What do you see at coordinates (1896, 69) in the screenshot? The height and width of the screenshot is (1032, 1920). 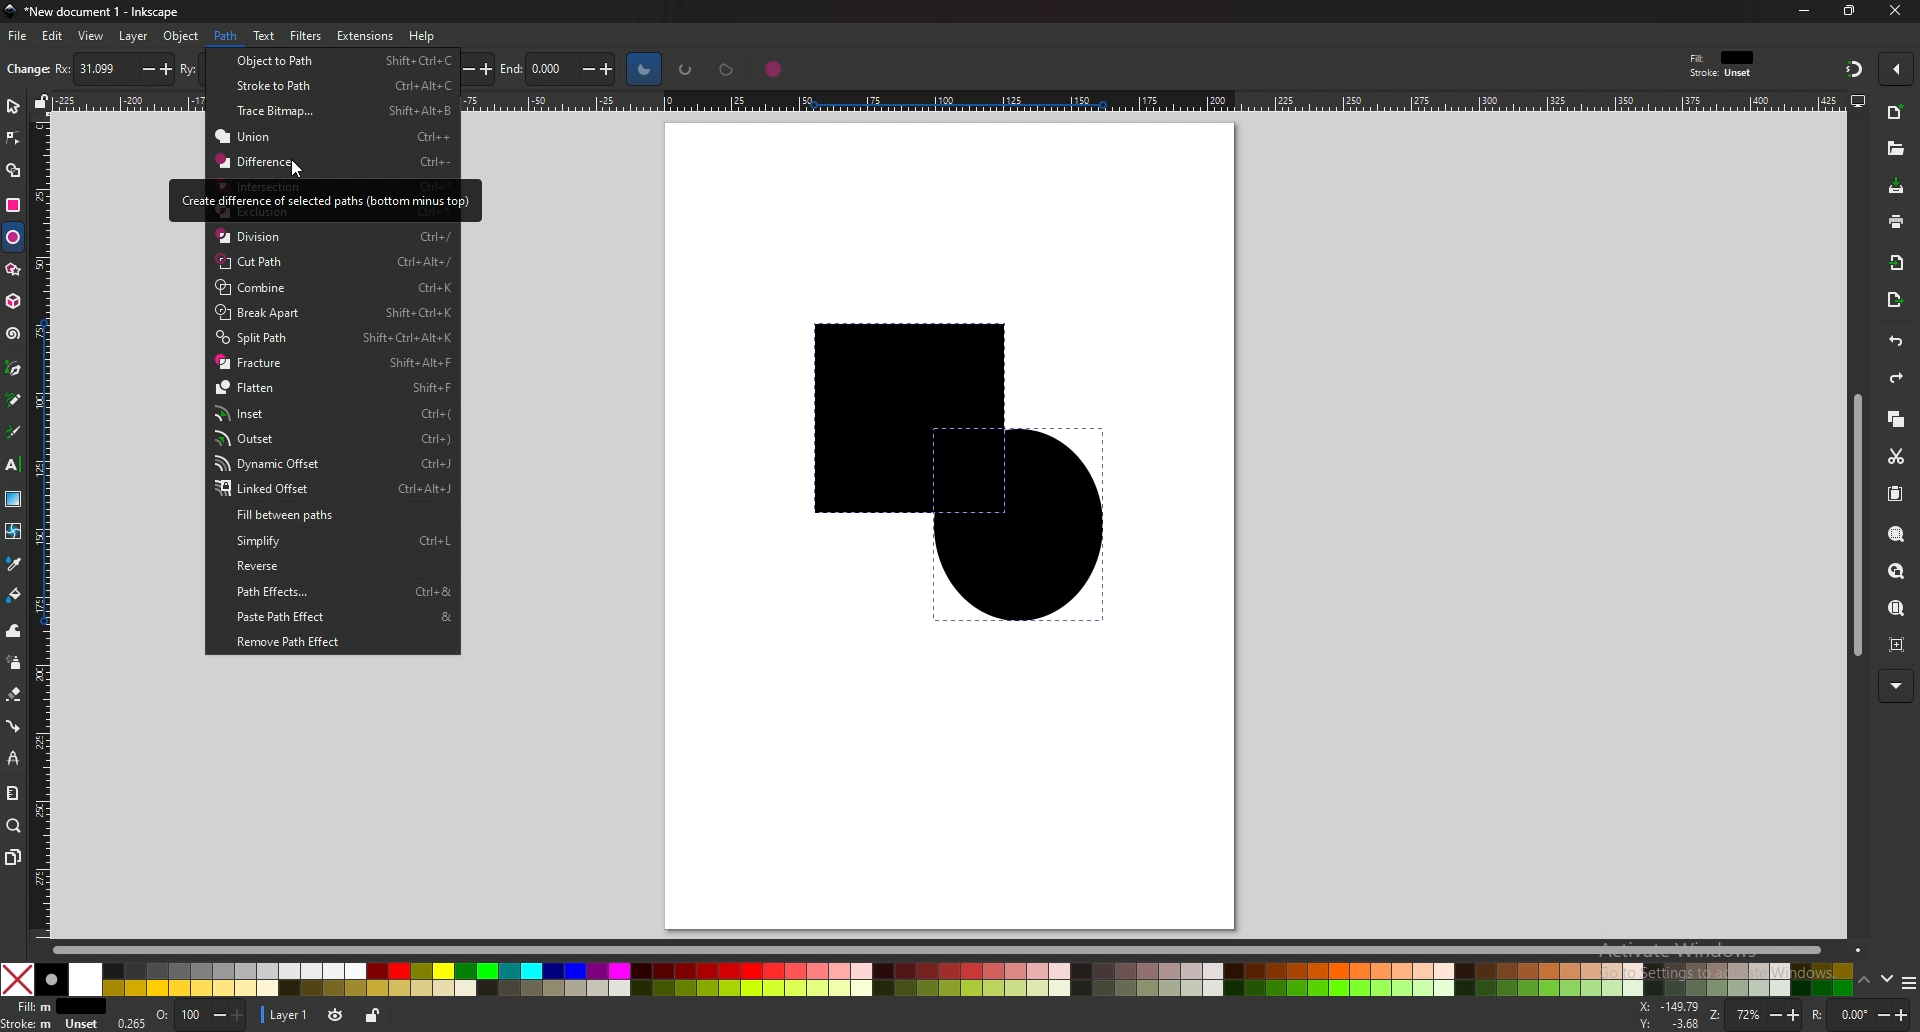 I see `enable snapping` at bounding box center [1896, 69].